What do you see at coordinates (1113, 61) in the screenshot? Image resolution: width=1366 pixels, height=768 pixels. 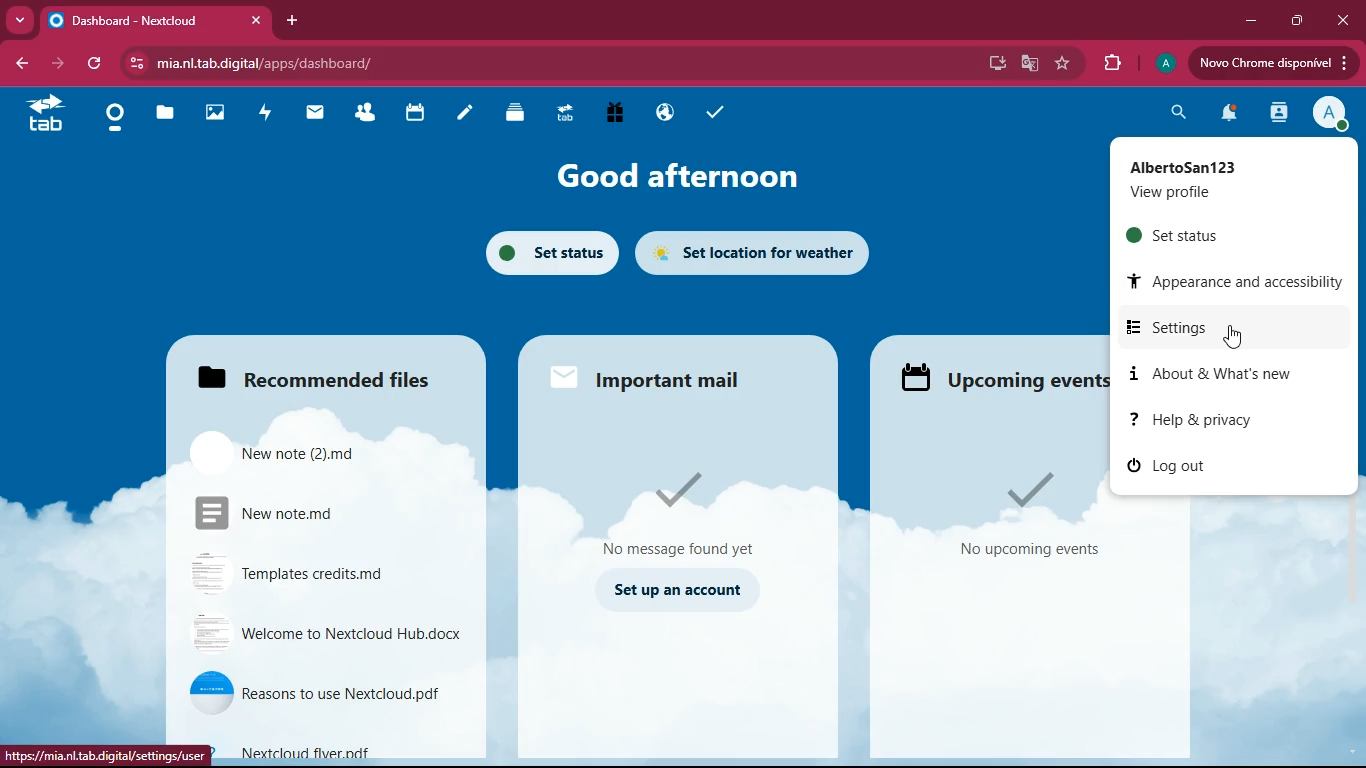 I see `extensions` at bounding box center [1113, 61].